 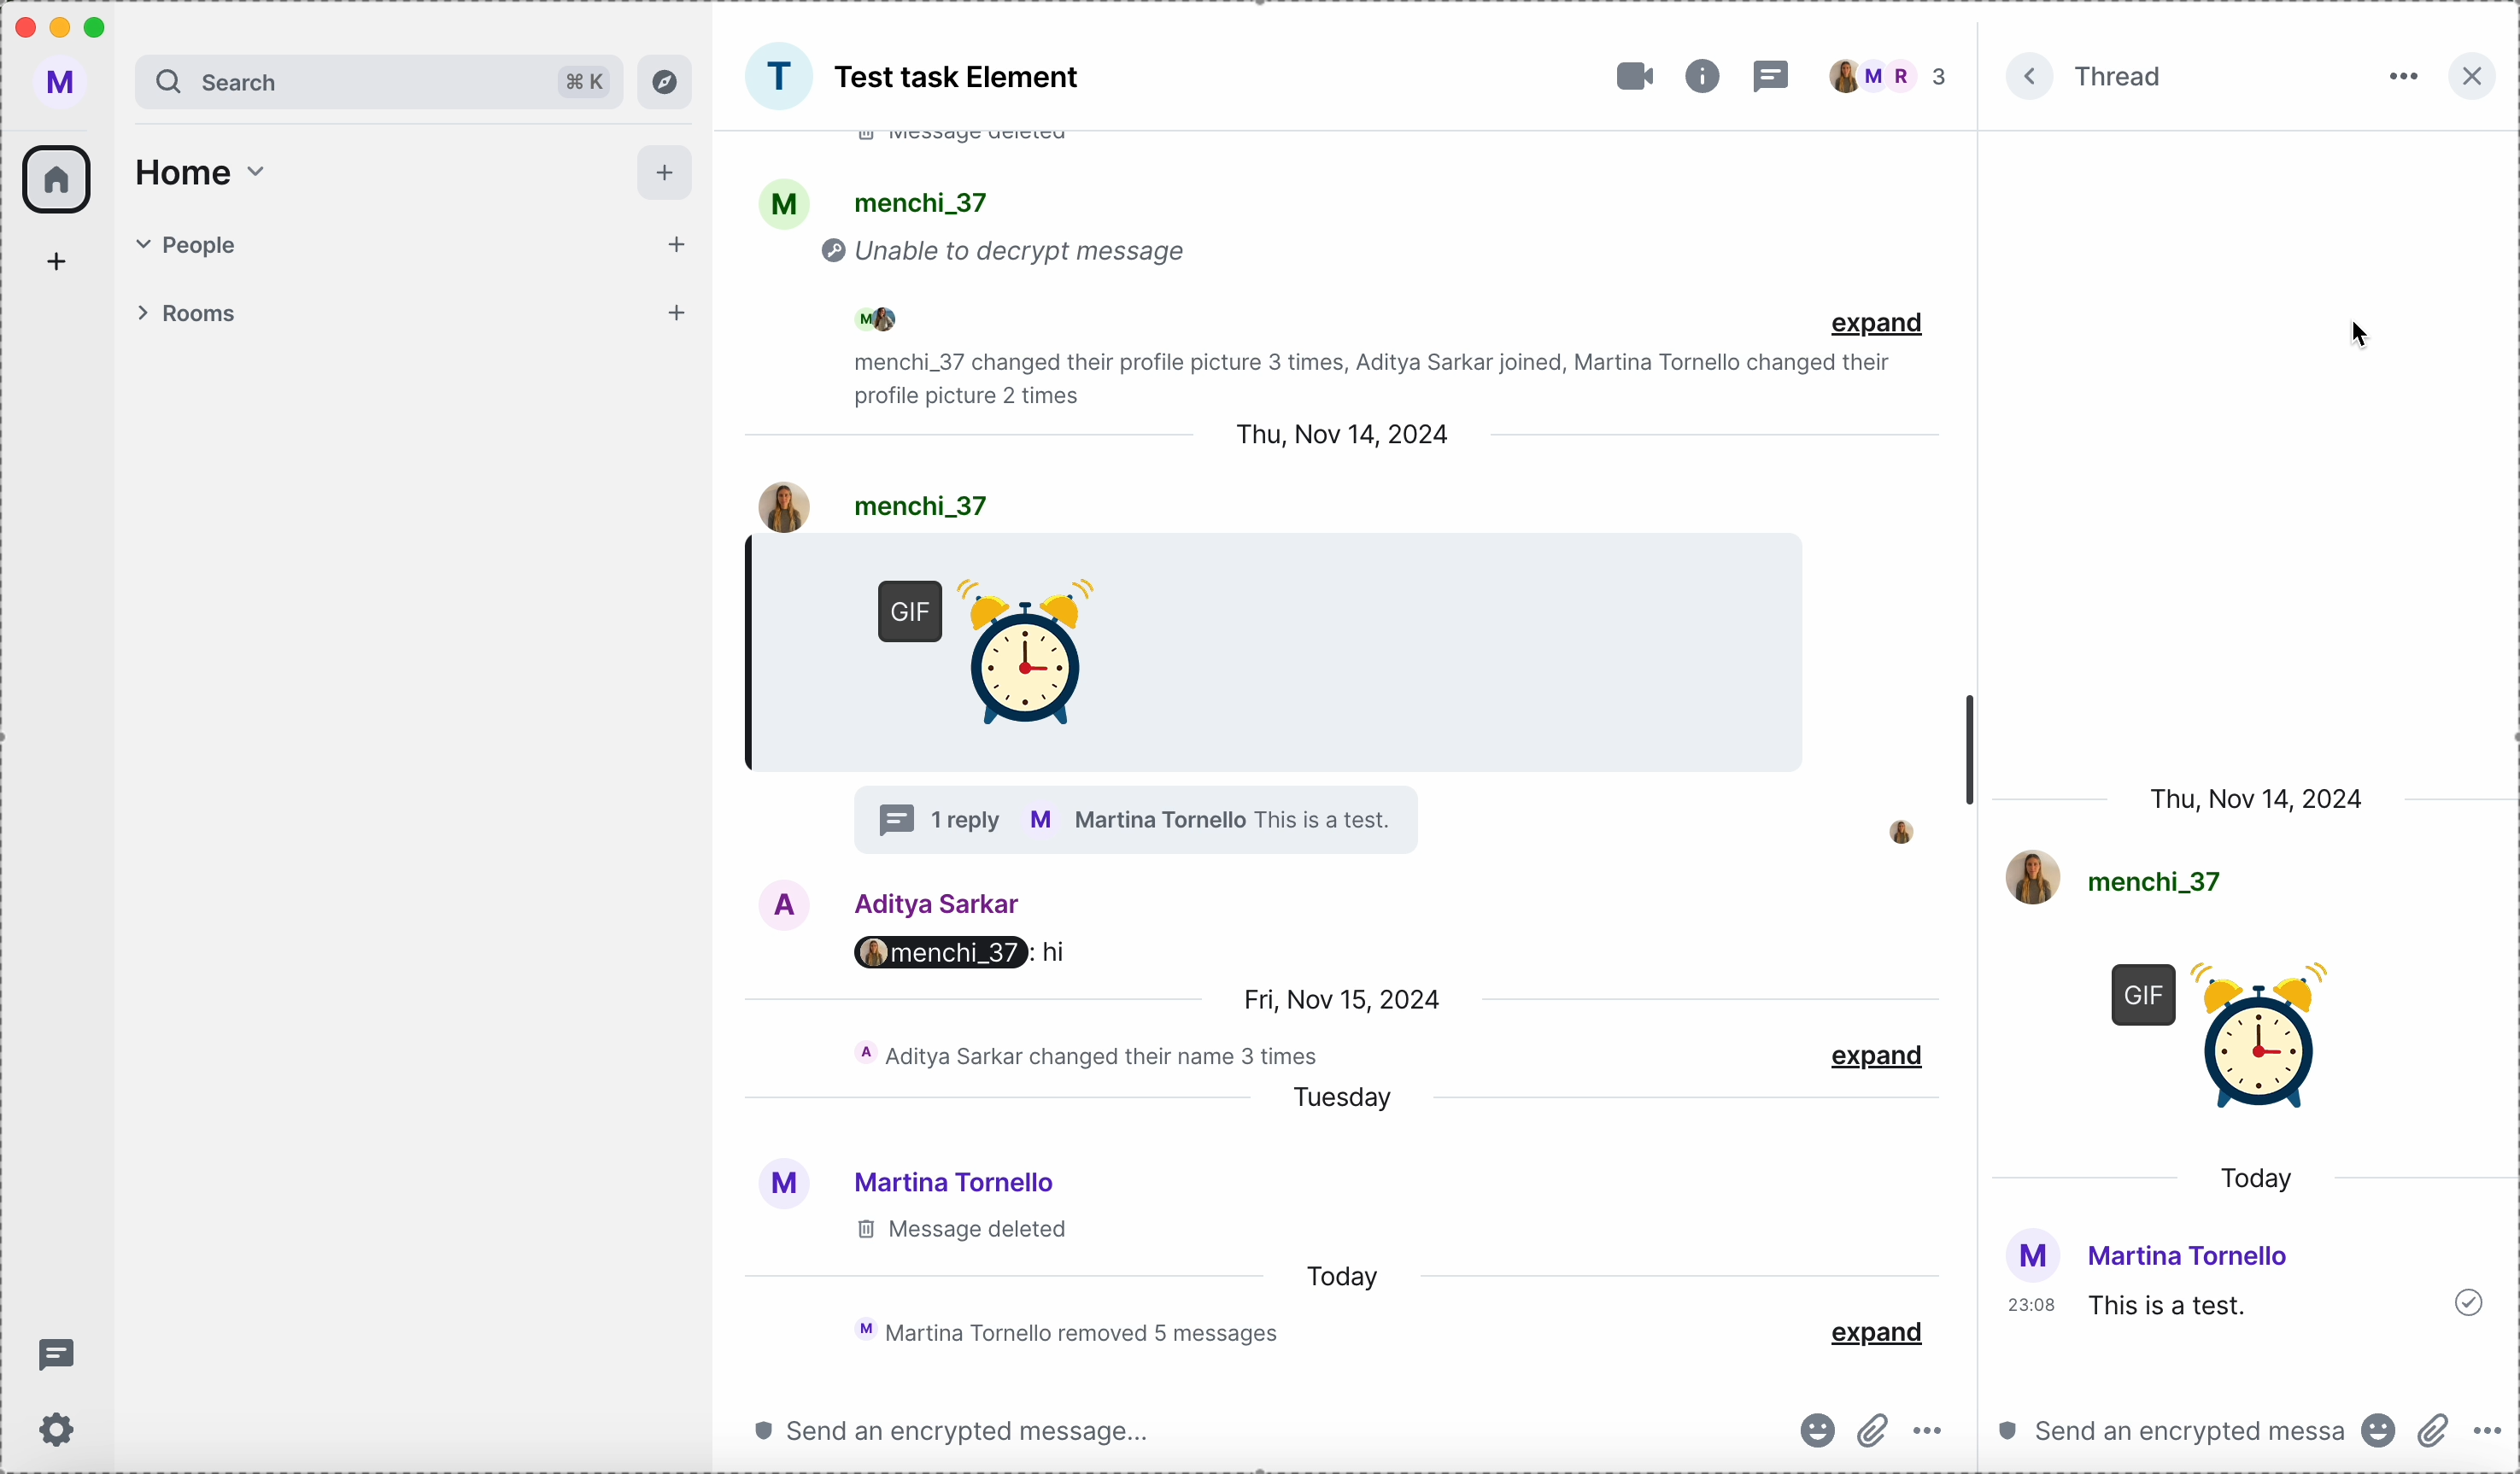 I want to click on rooms, so click(x=414, y=315).